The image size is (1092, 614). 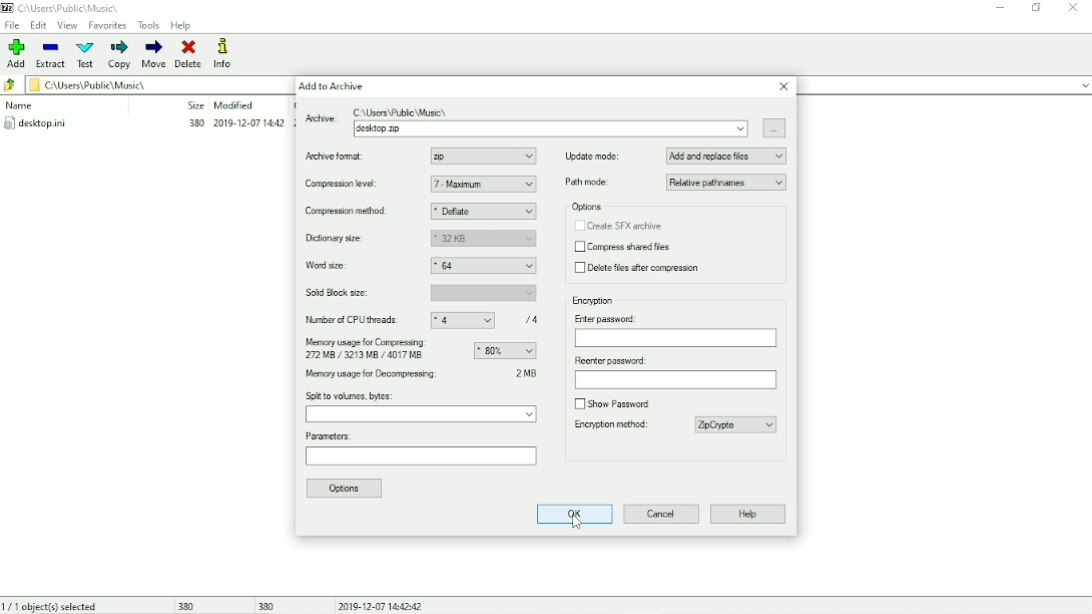 What do you see at coordinates (10, 86) in the screenshot?
I see `Back` at bounding box center [10, 86].